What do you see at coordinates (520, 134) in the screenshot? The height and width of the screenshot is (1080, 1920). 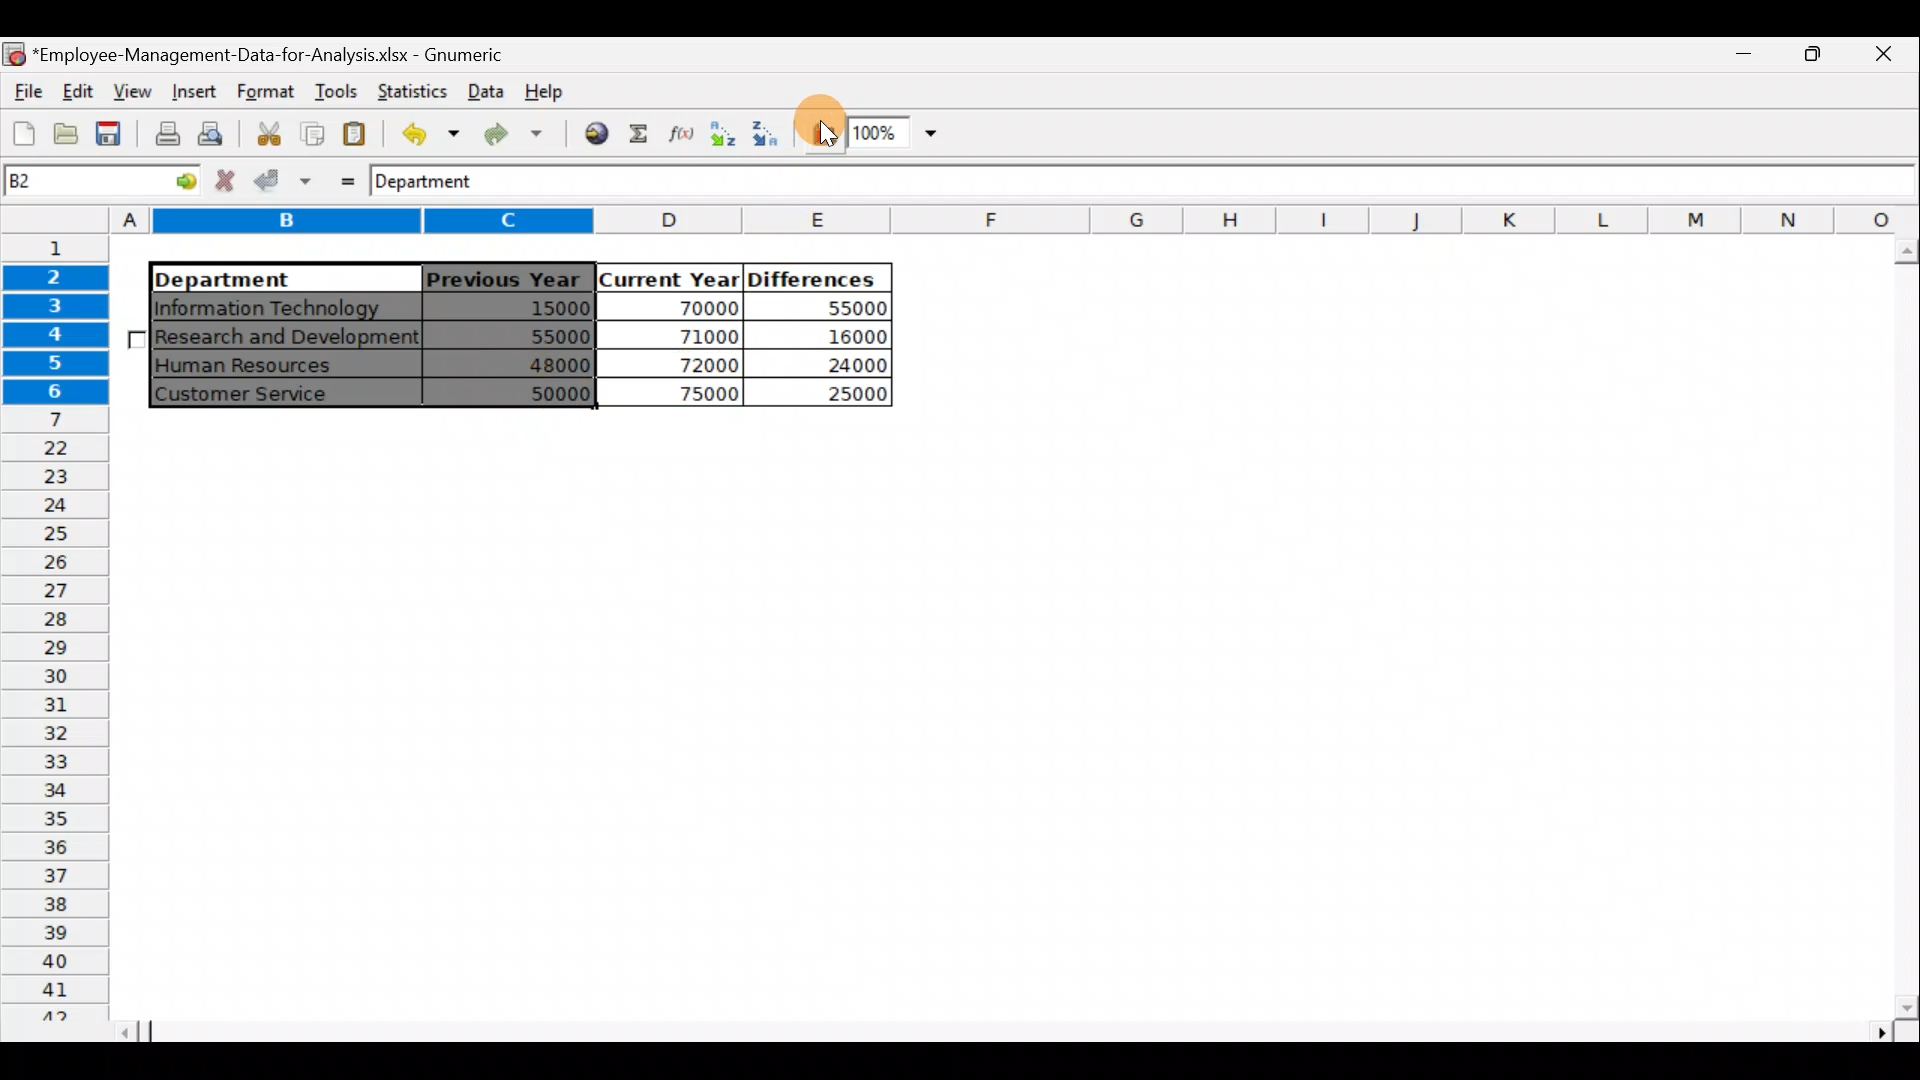 I see `Redo undone action` at bounding box center [520, 134].